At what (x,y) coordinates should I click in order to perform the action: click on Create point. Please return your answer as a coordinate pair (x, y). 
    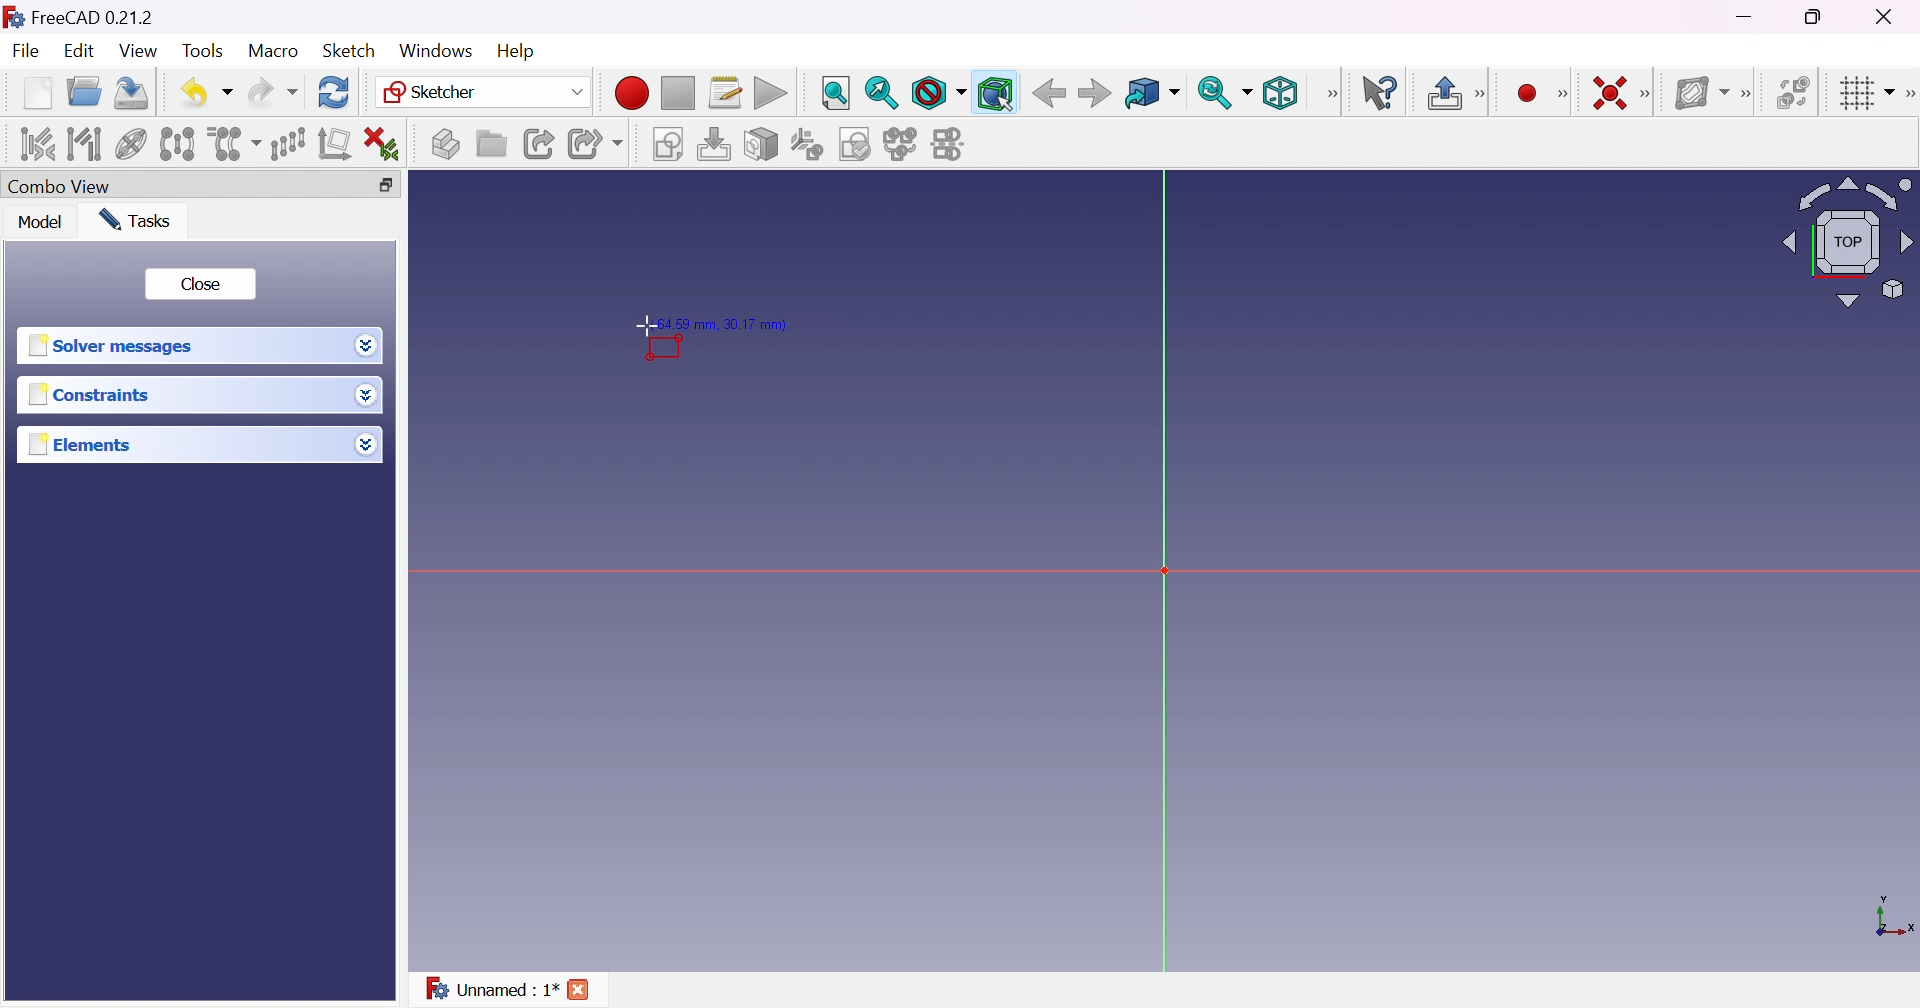
    Looking at the image, I should click on (1525, 93).